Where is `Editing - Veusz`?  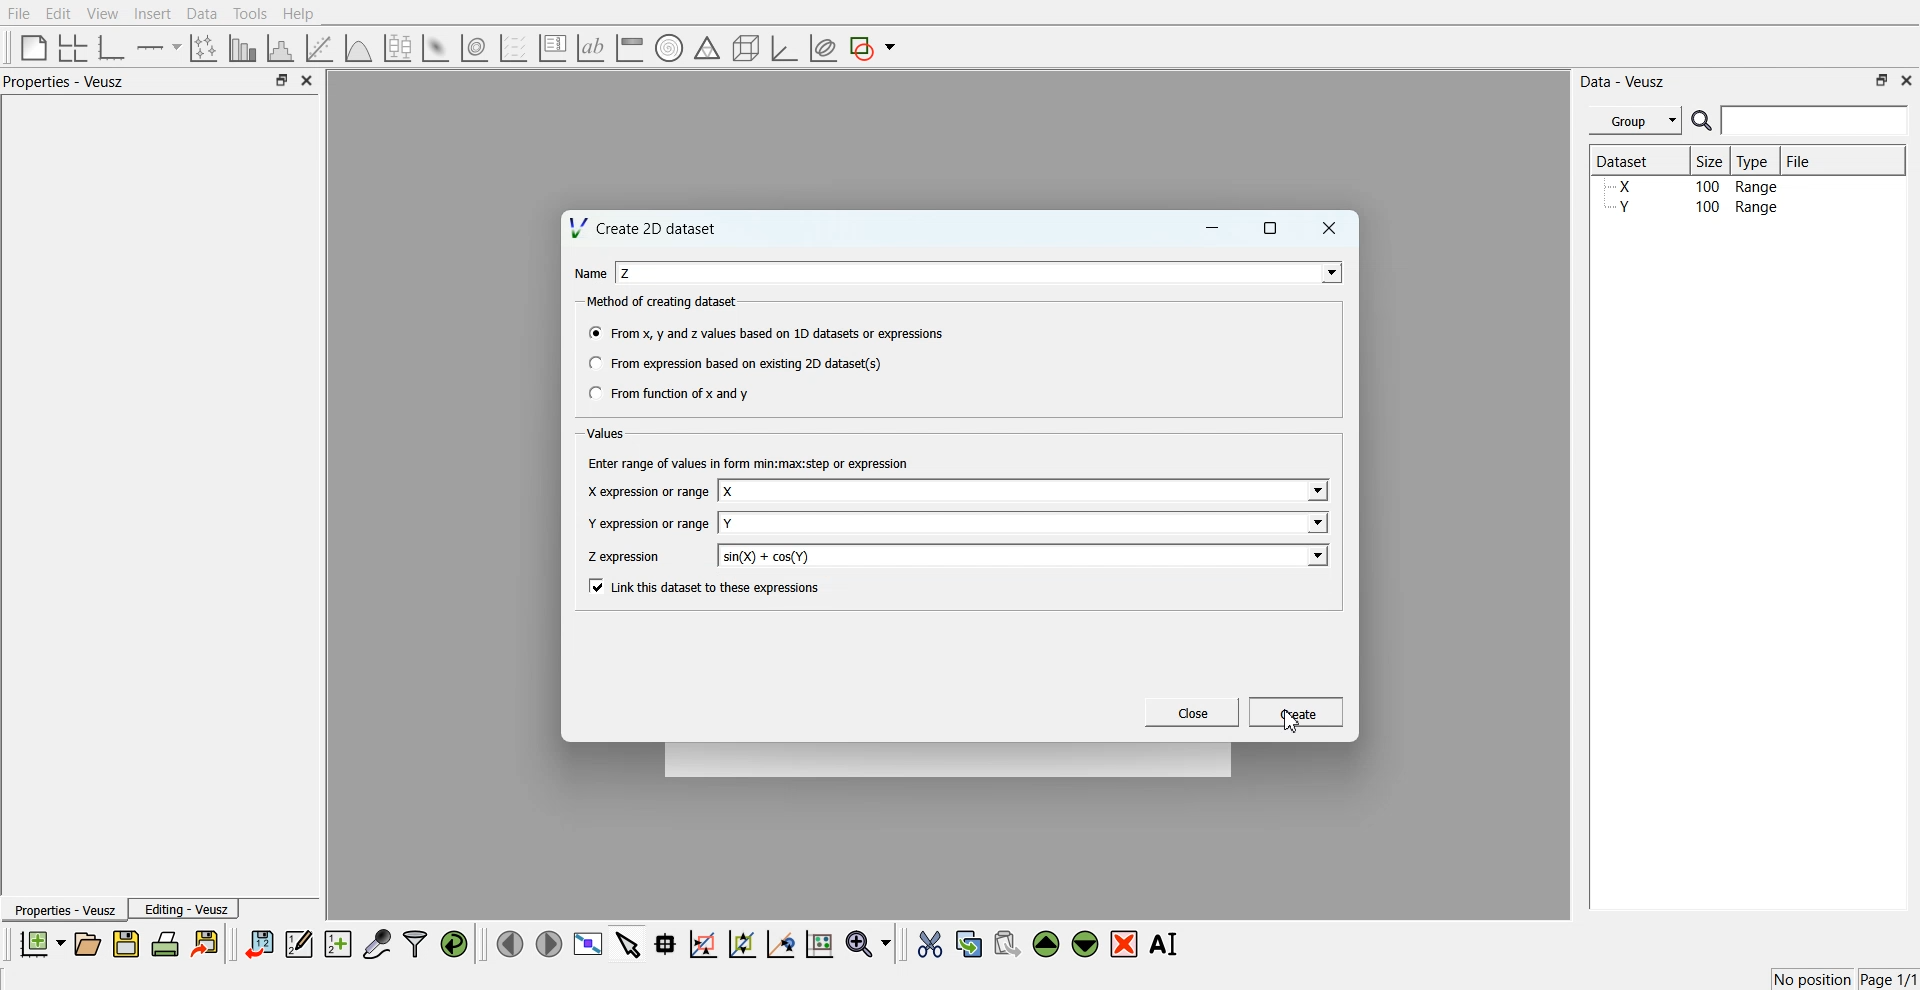 Editing - Veusz is located at coordinates (184, 908).